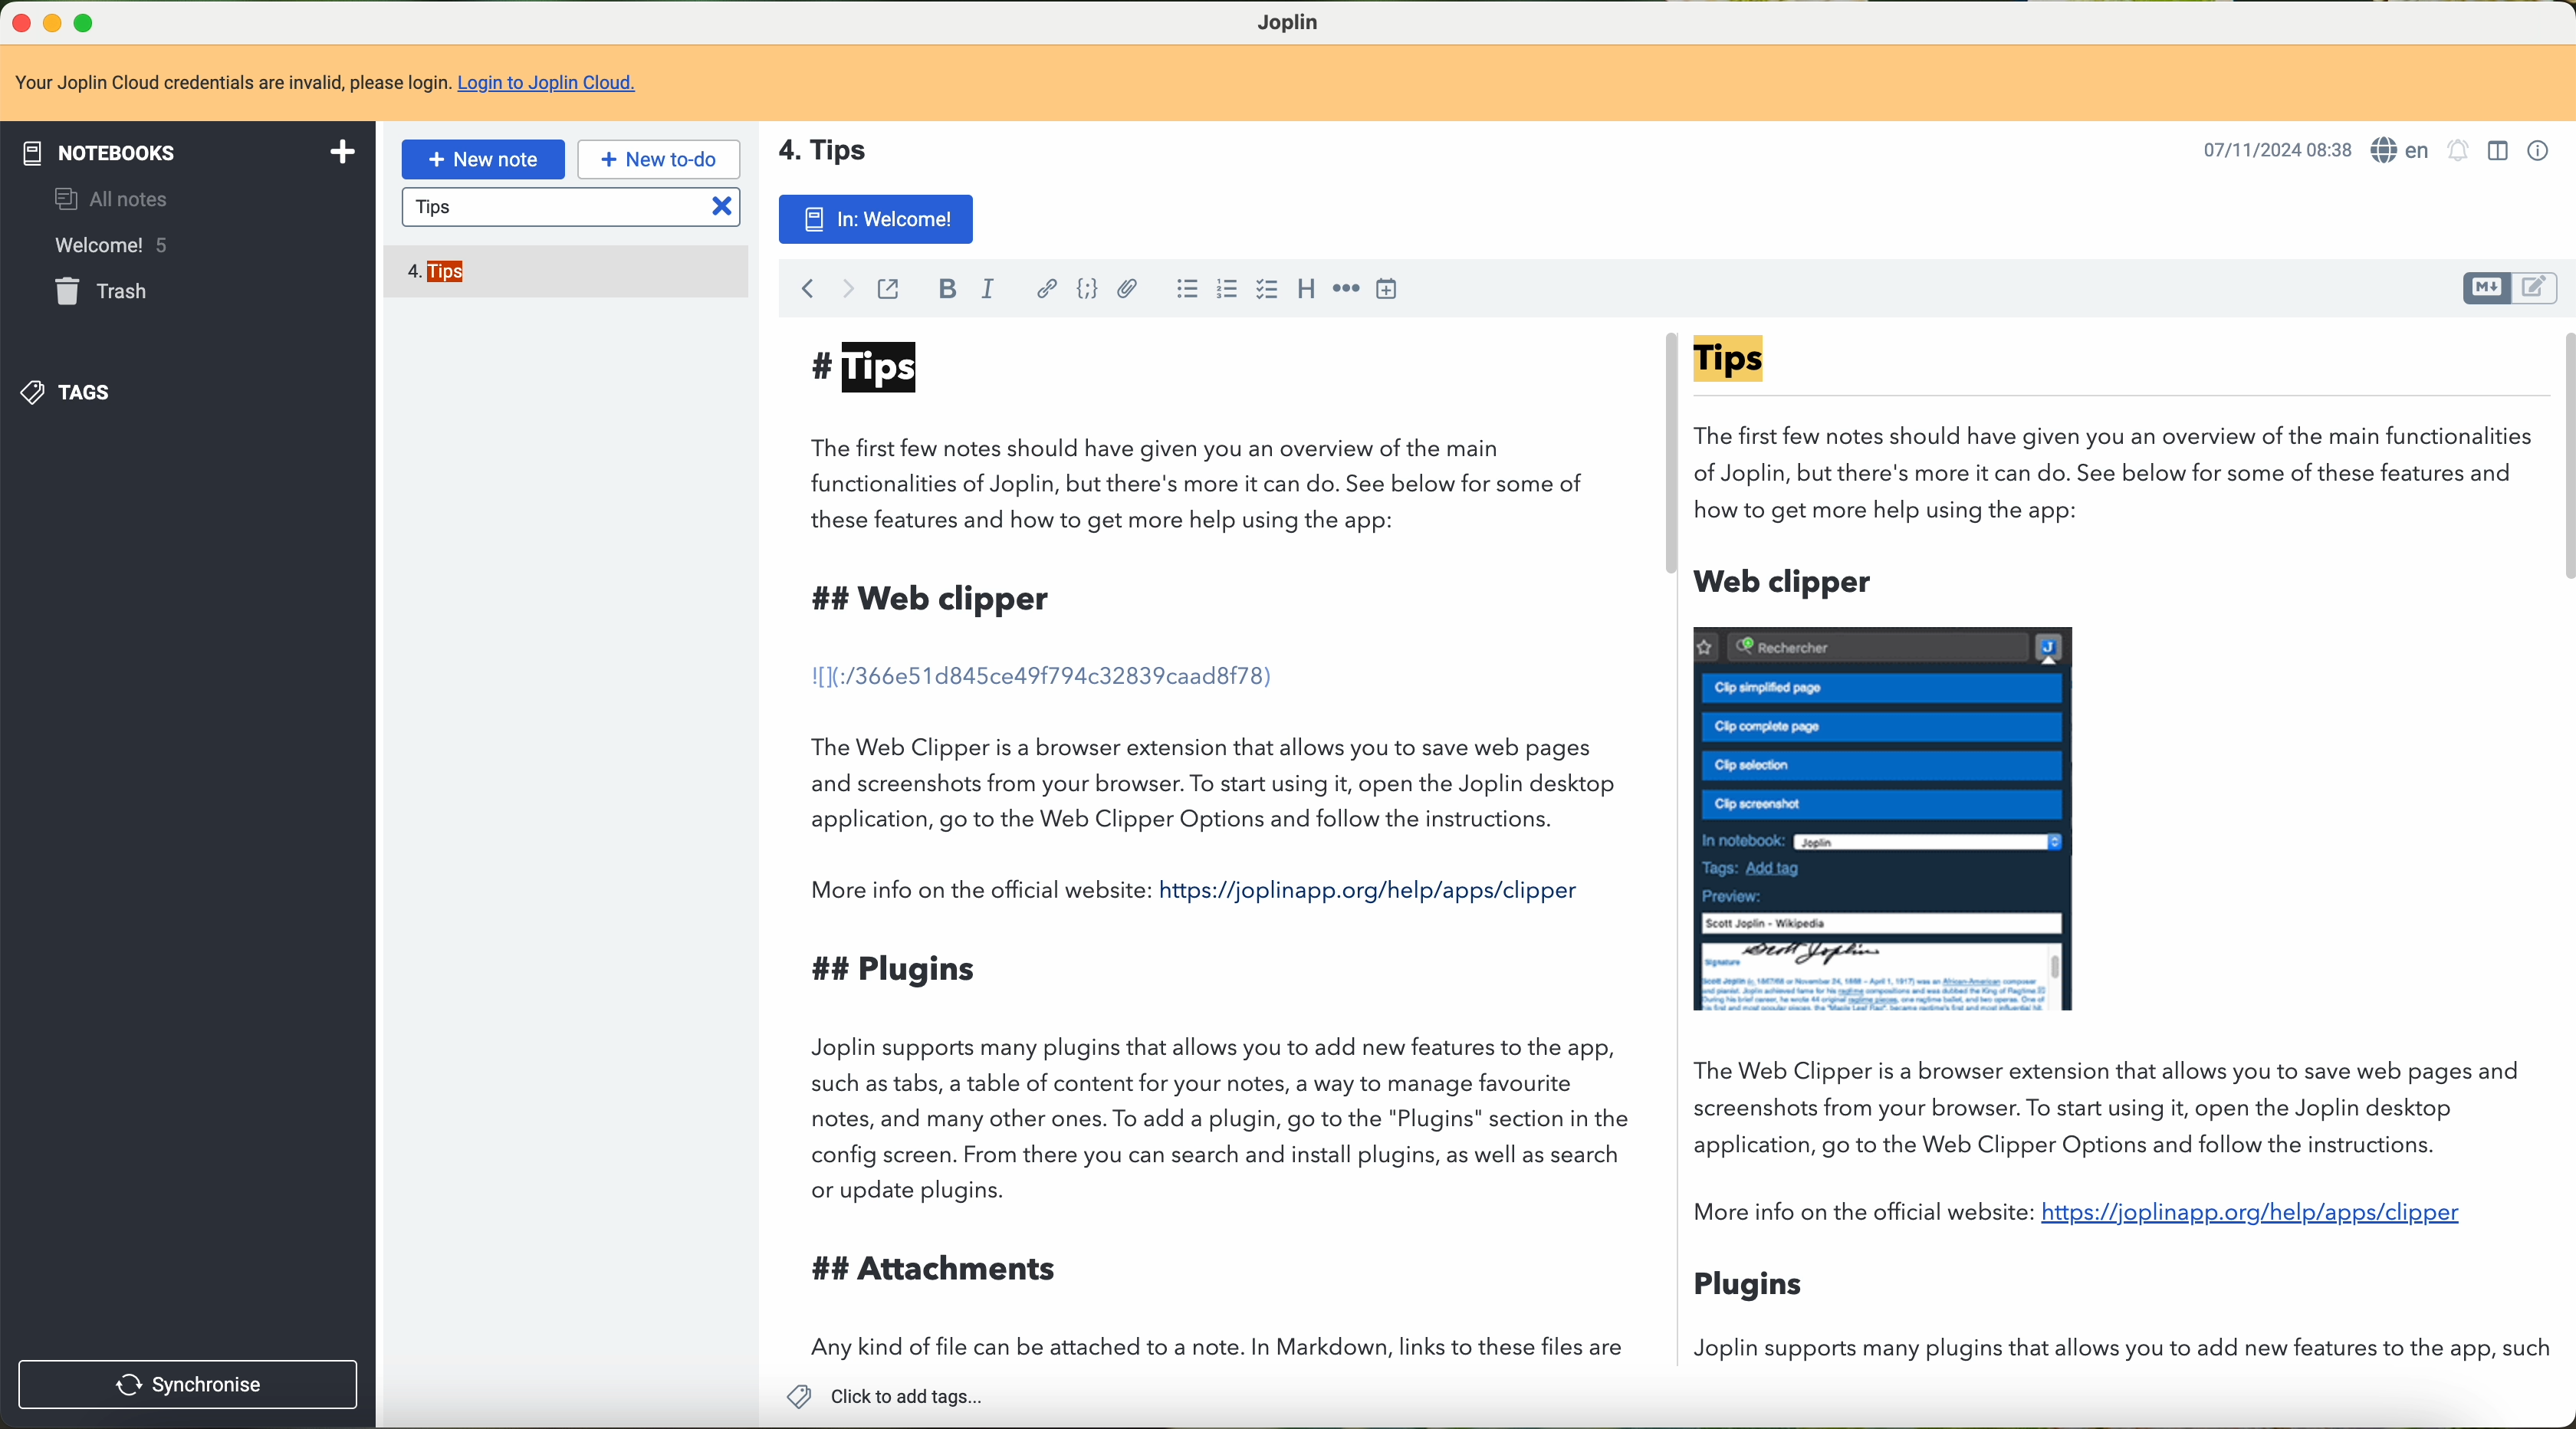 This screenshot has height=1429, width=2576. I want to click on bold, so click(940, 288).